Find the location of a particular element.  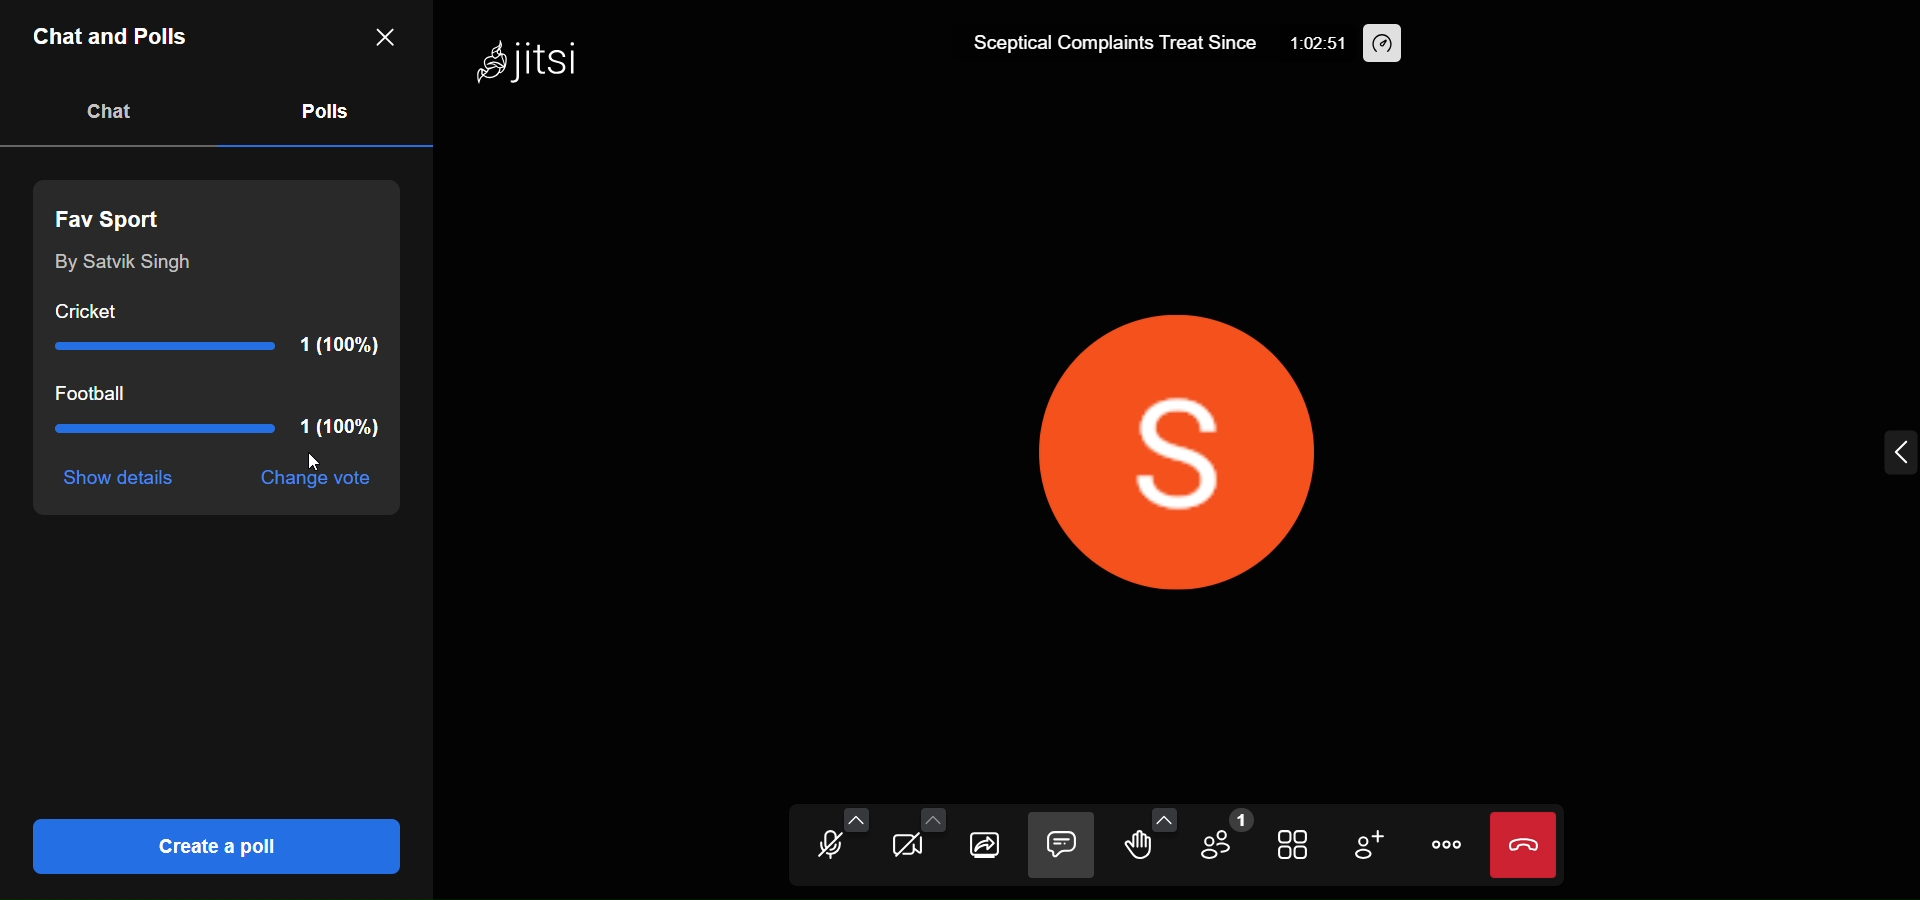

fav sport is located at coordinates (118, 215).